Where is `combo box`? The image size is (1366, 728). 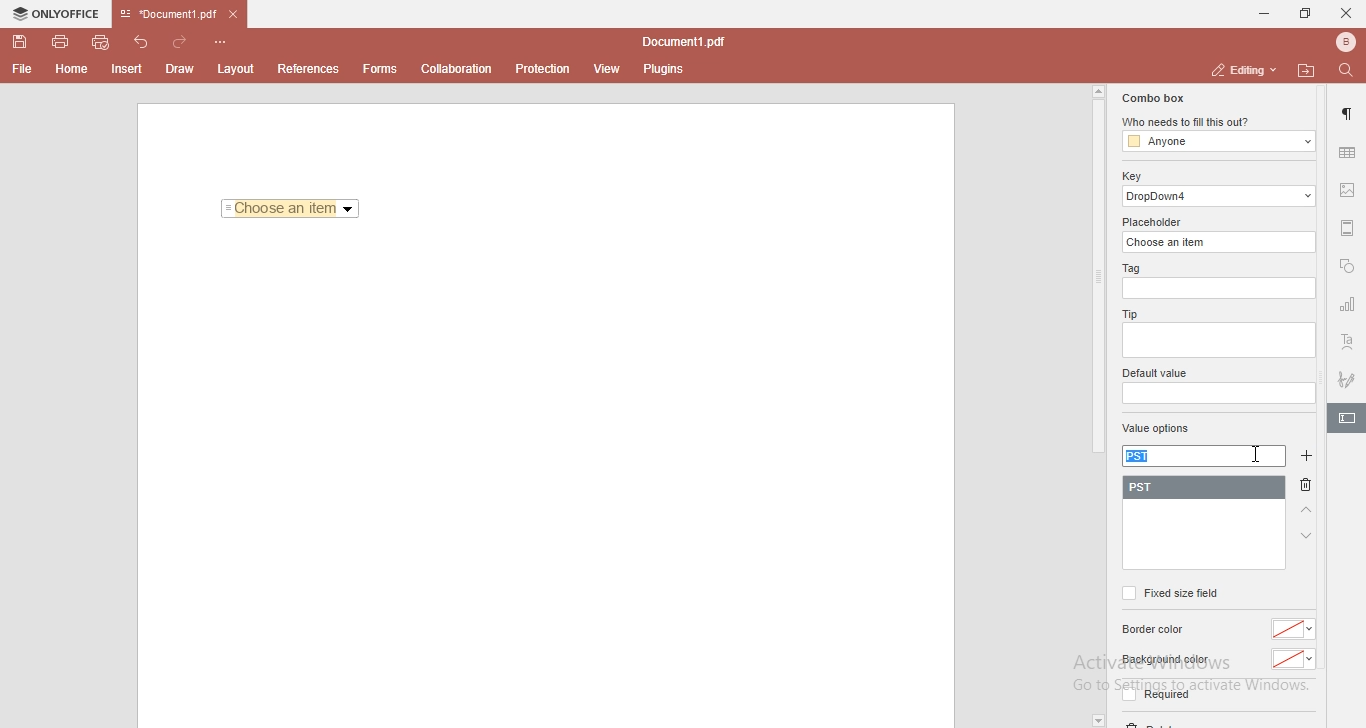 combo box is located at coordinates (1151, 98).